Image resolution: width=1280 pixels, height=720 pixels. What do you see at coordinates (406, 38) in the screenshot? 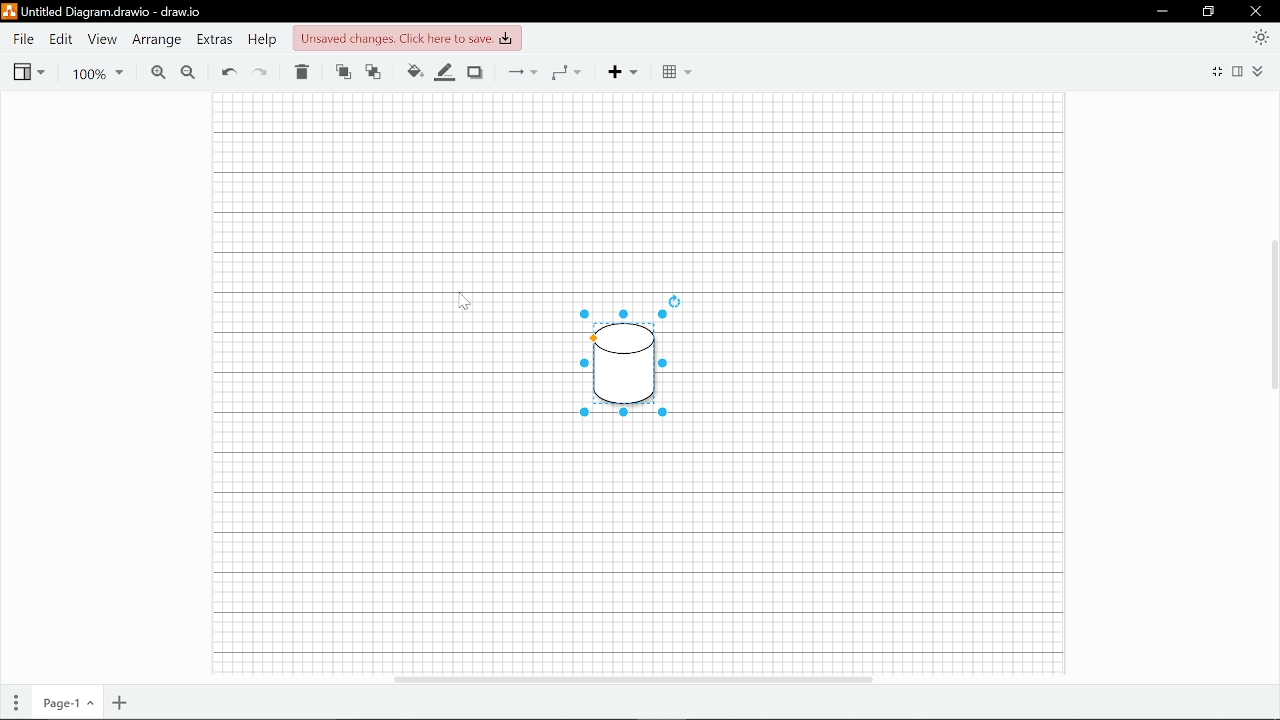
I see `Unsaved changes, Click here to save` at bounding box center [406, 38].